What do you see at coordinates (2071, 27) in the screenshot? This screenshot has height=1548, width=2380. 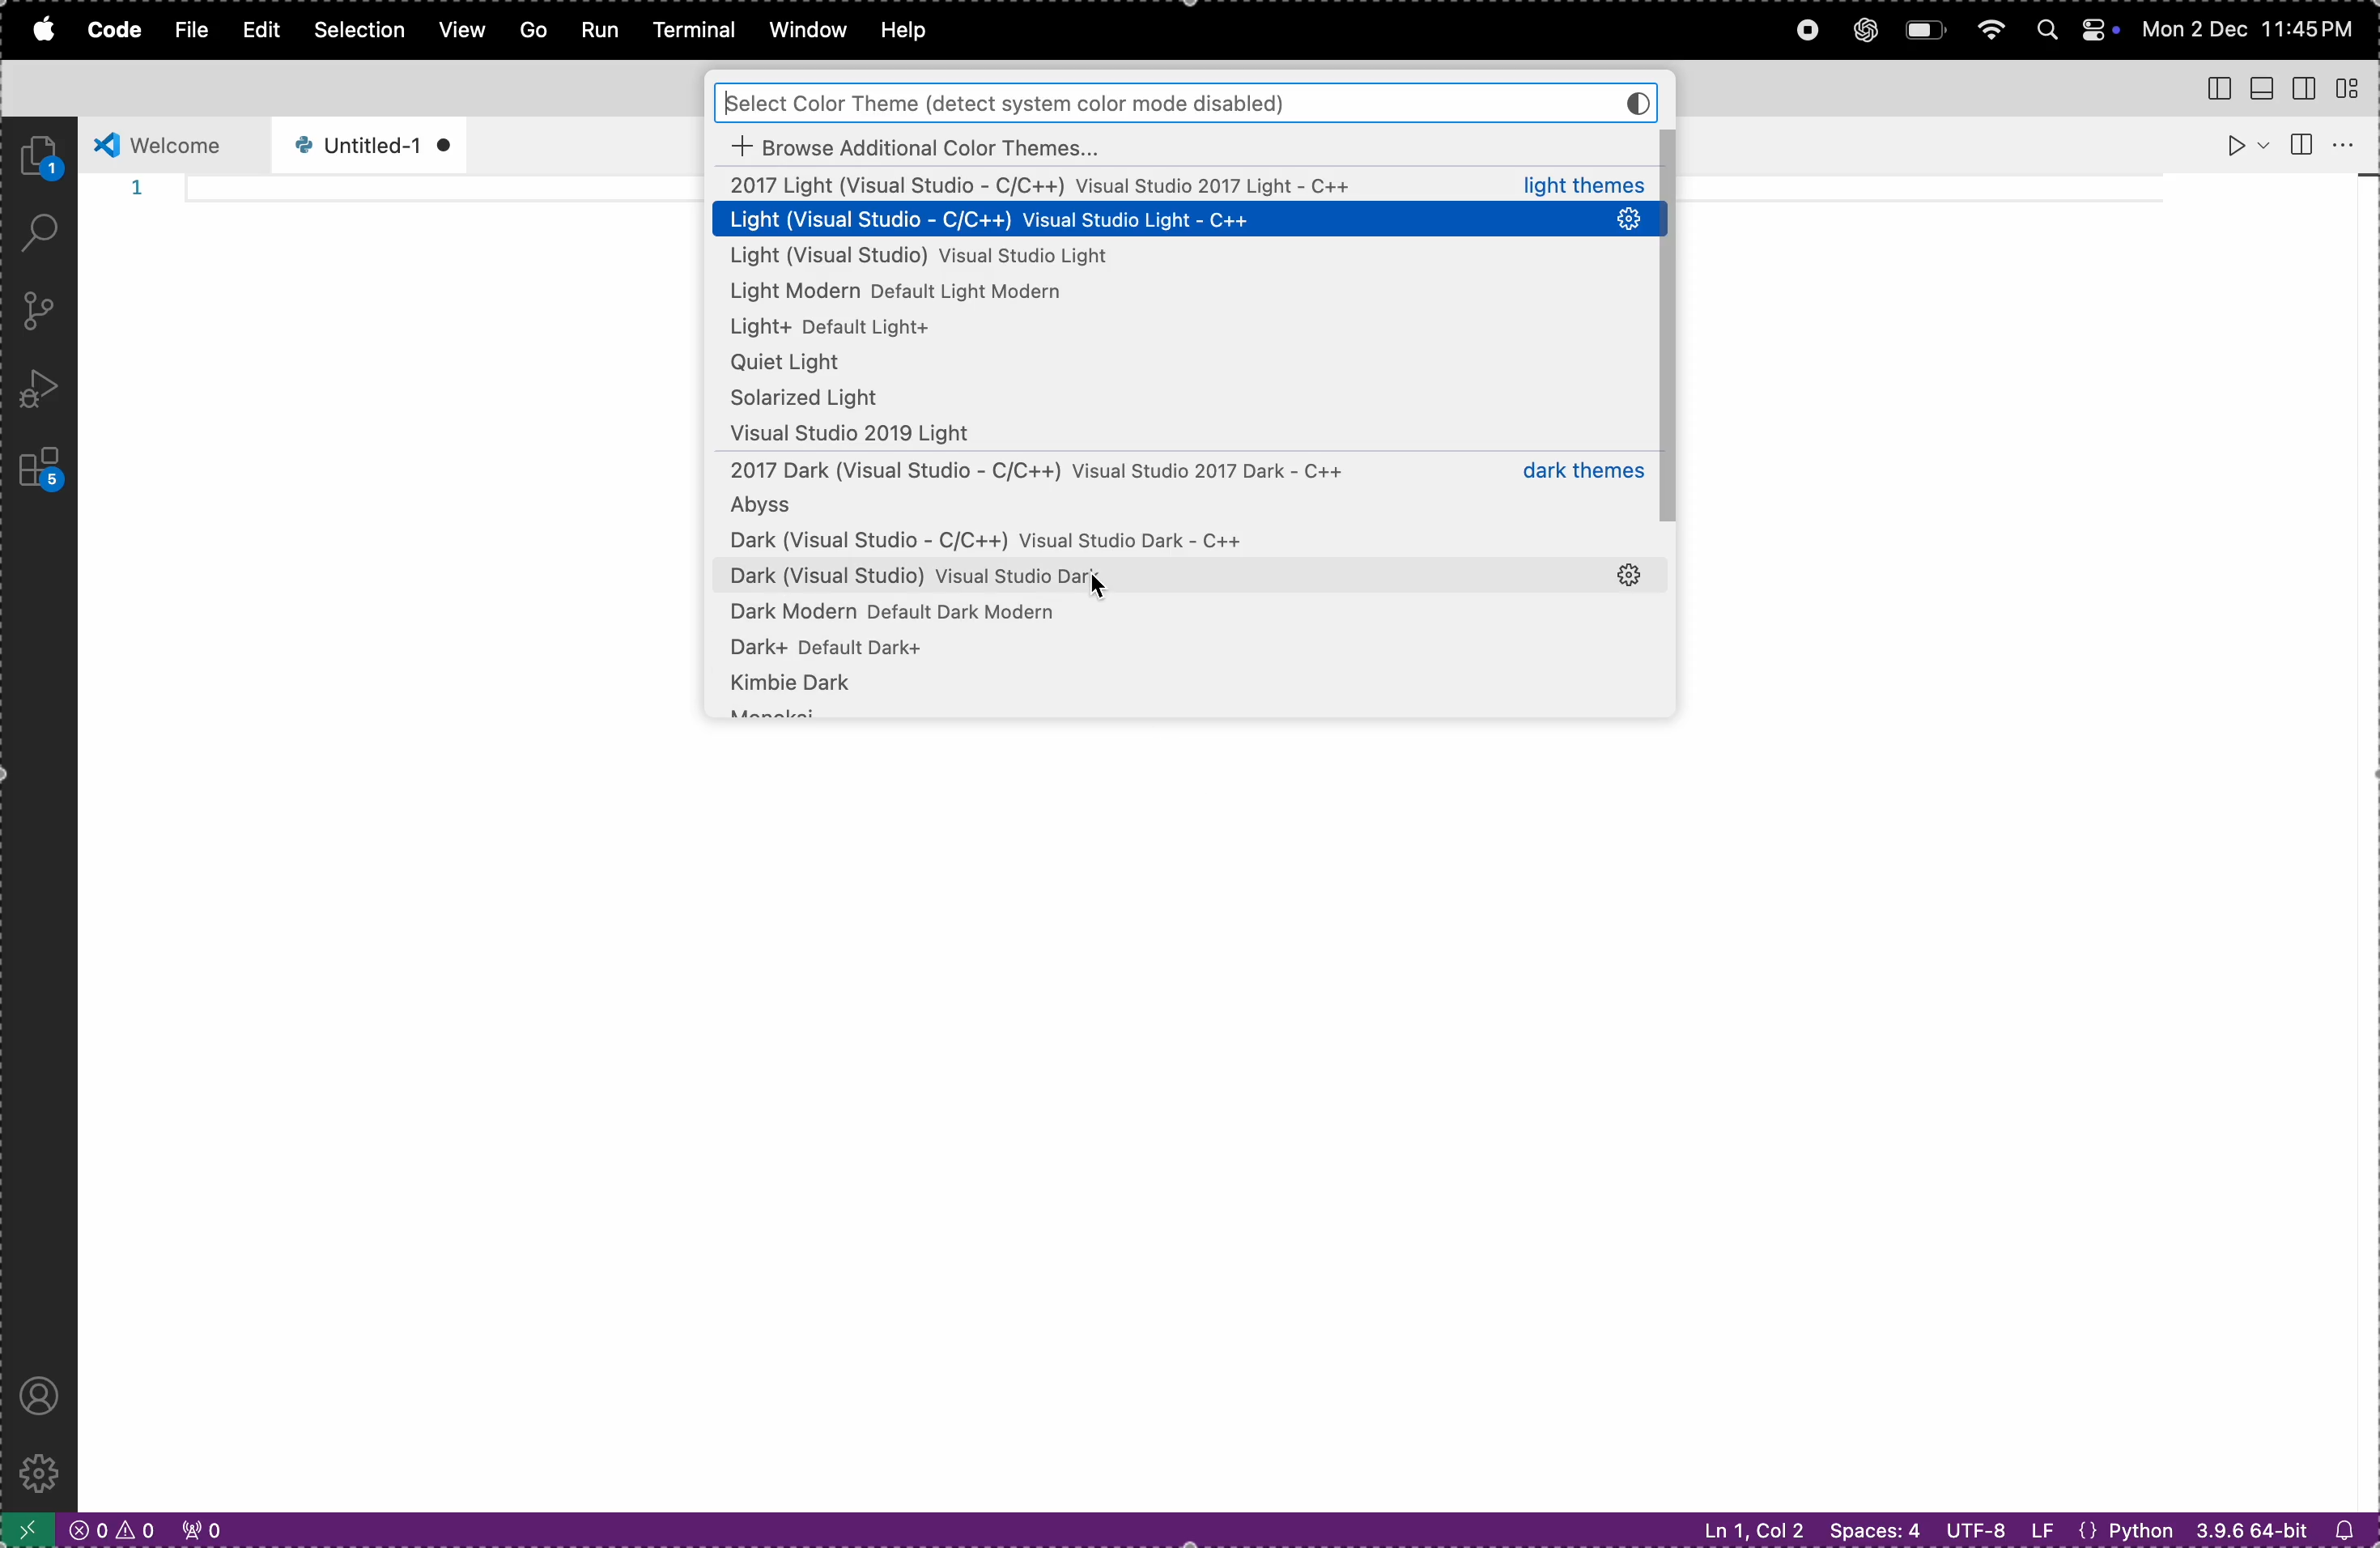 I see `apple widgets` at bounding box center [2071, 27].